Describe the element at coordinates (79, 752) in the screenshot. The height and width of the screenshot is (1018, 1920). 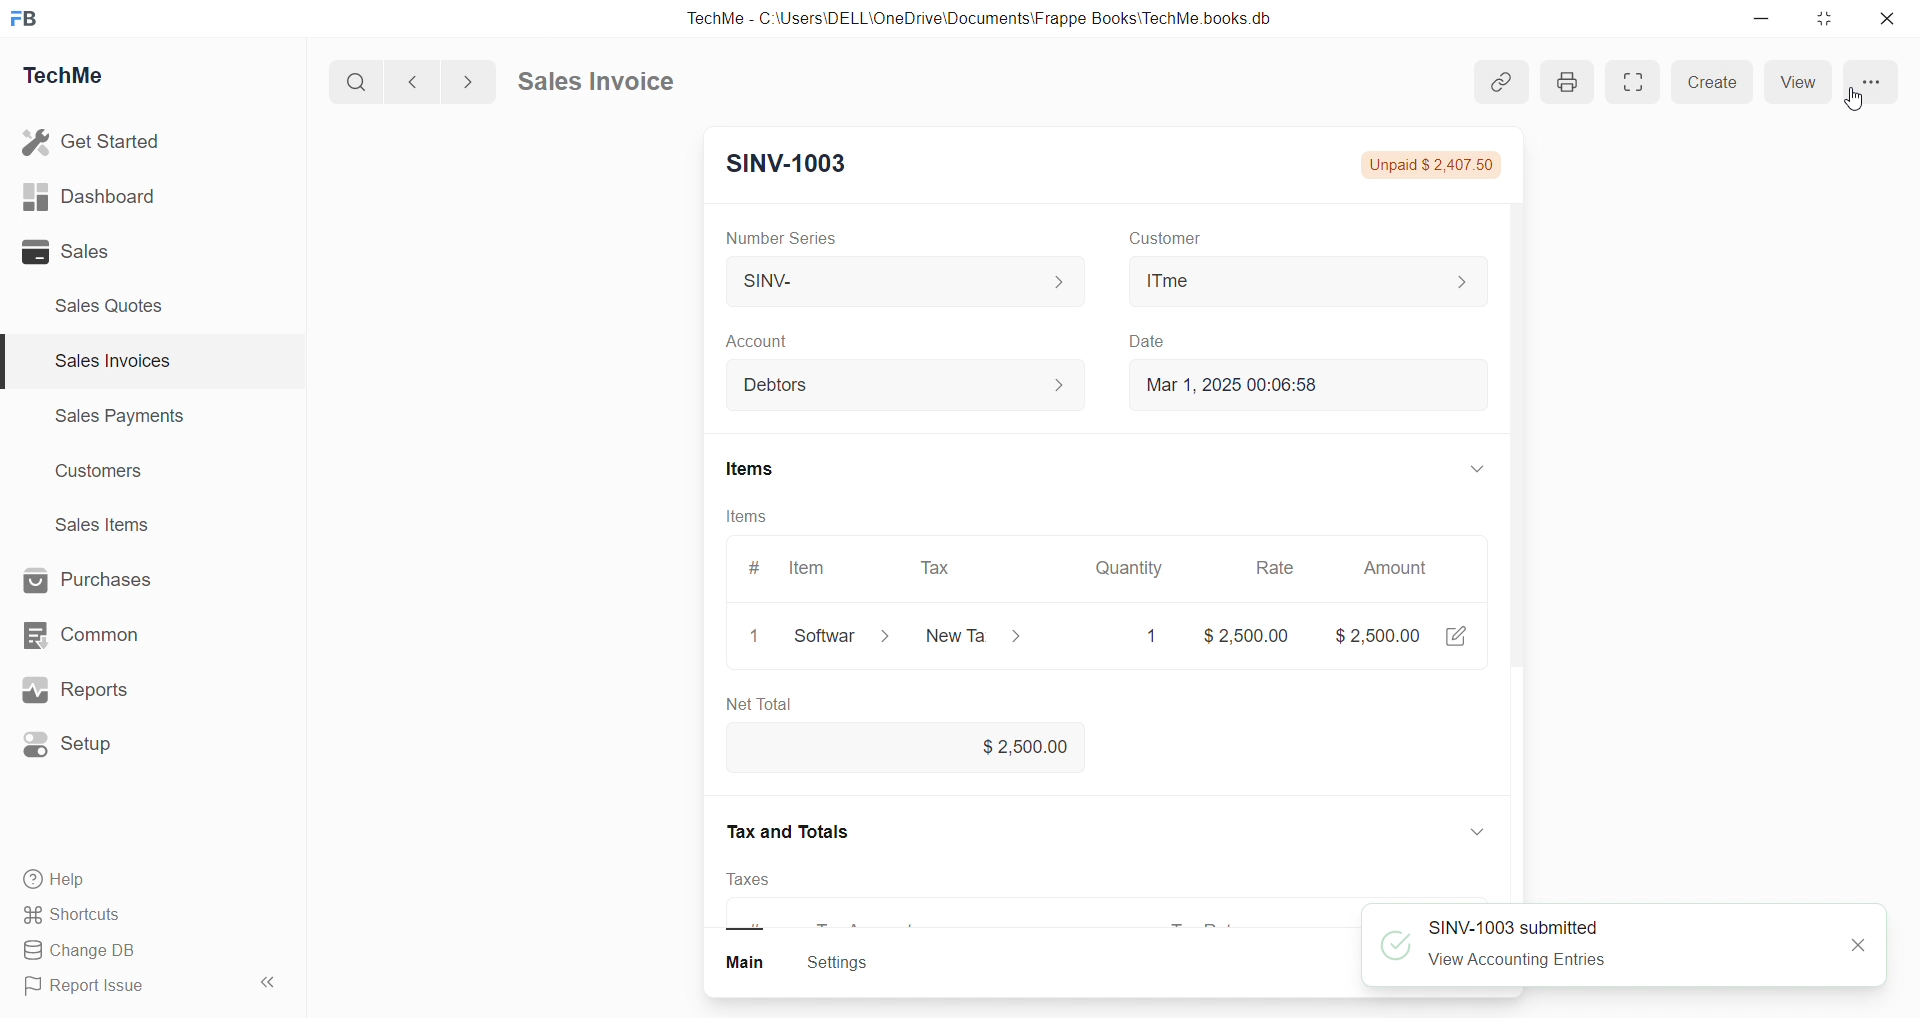
I see `@ Setup` at that location.